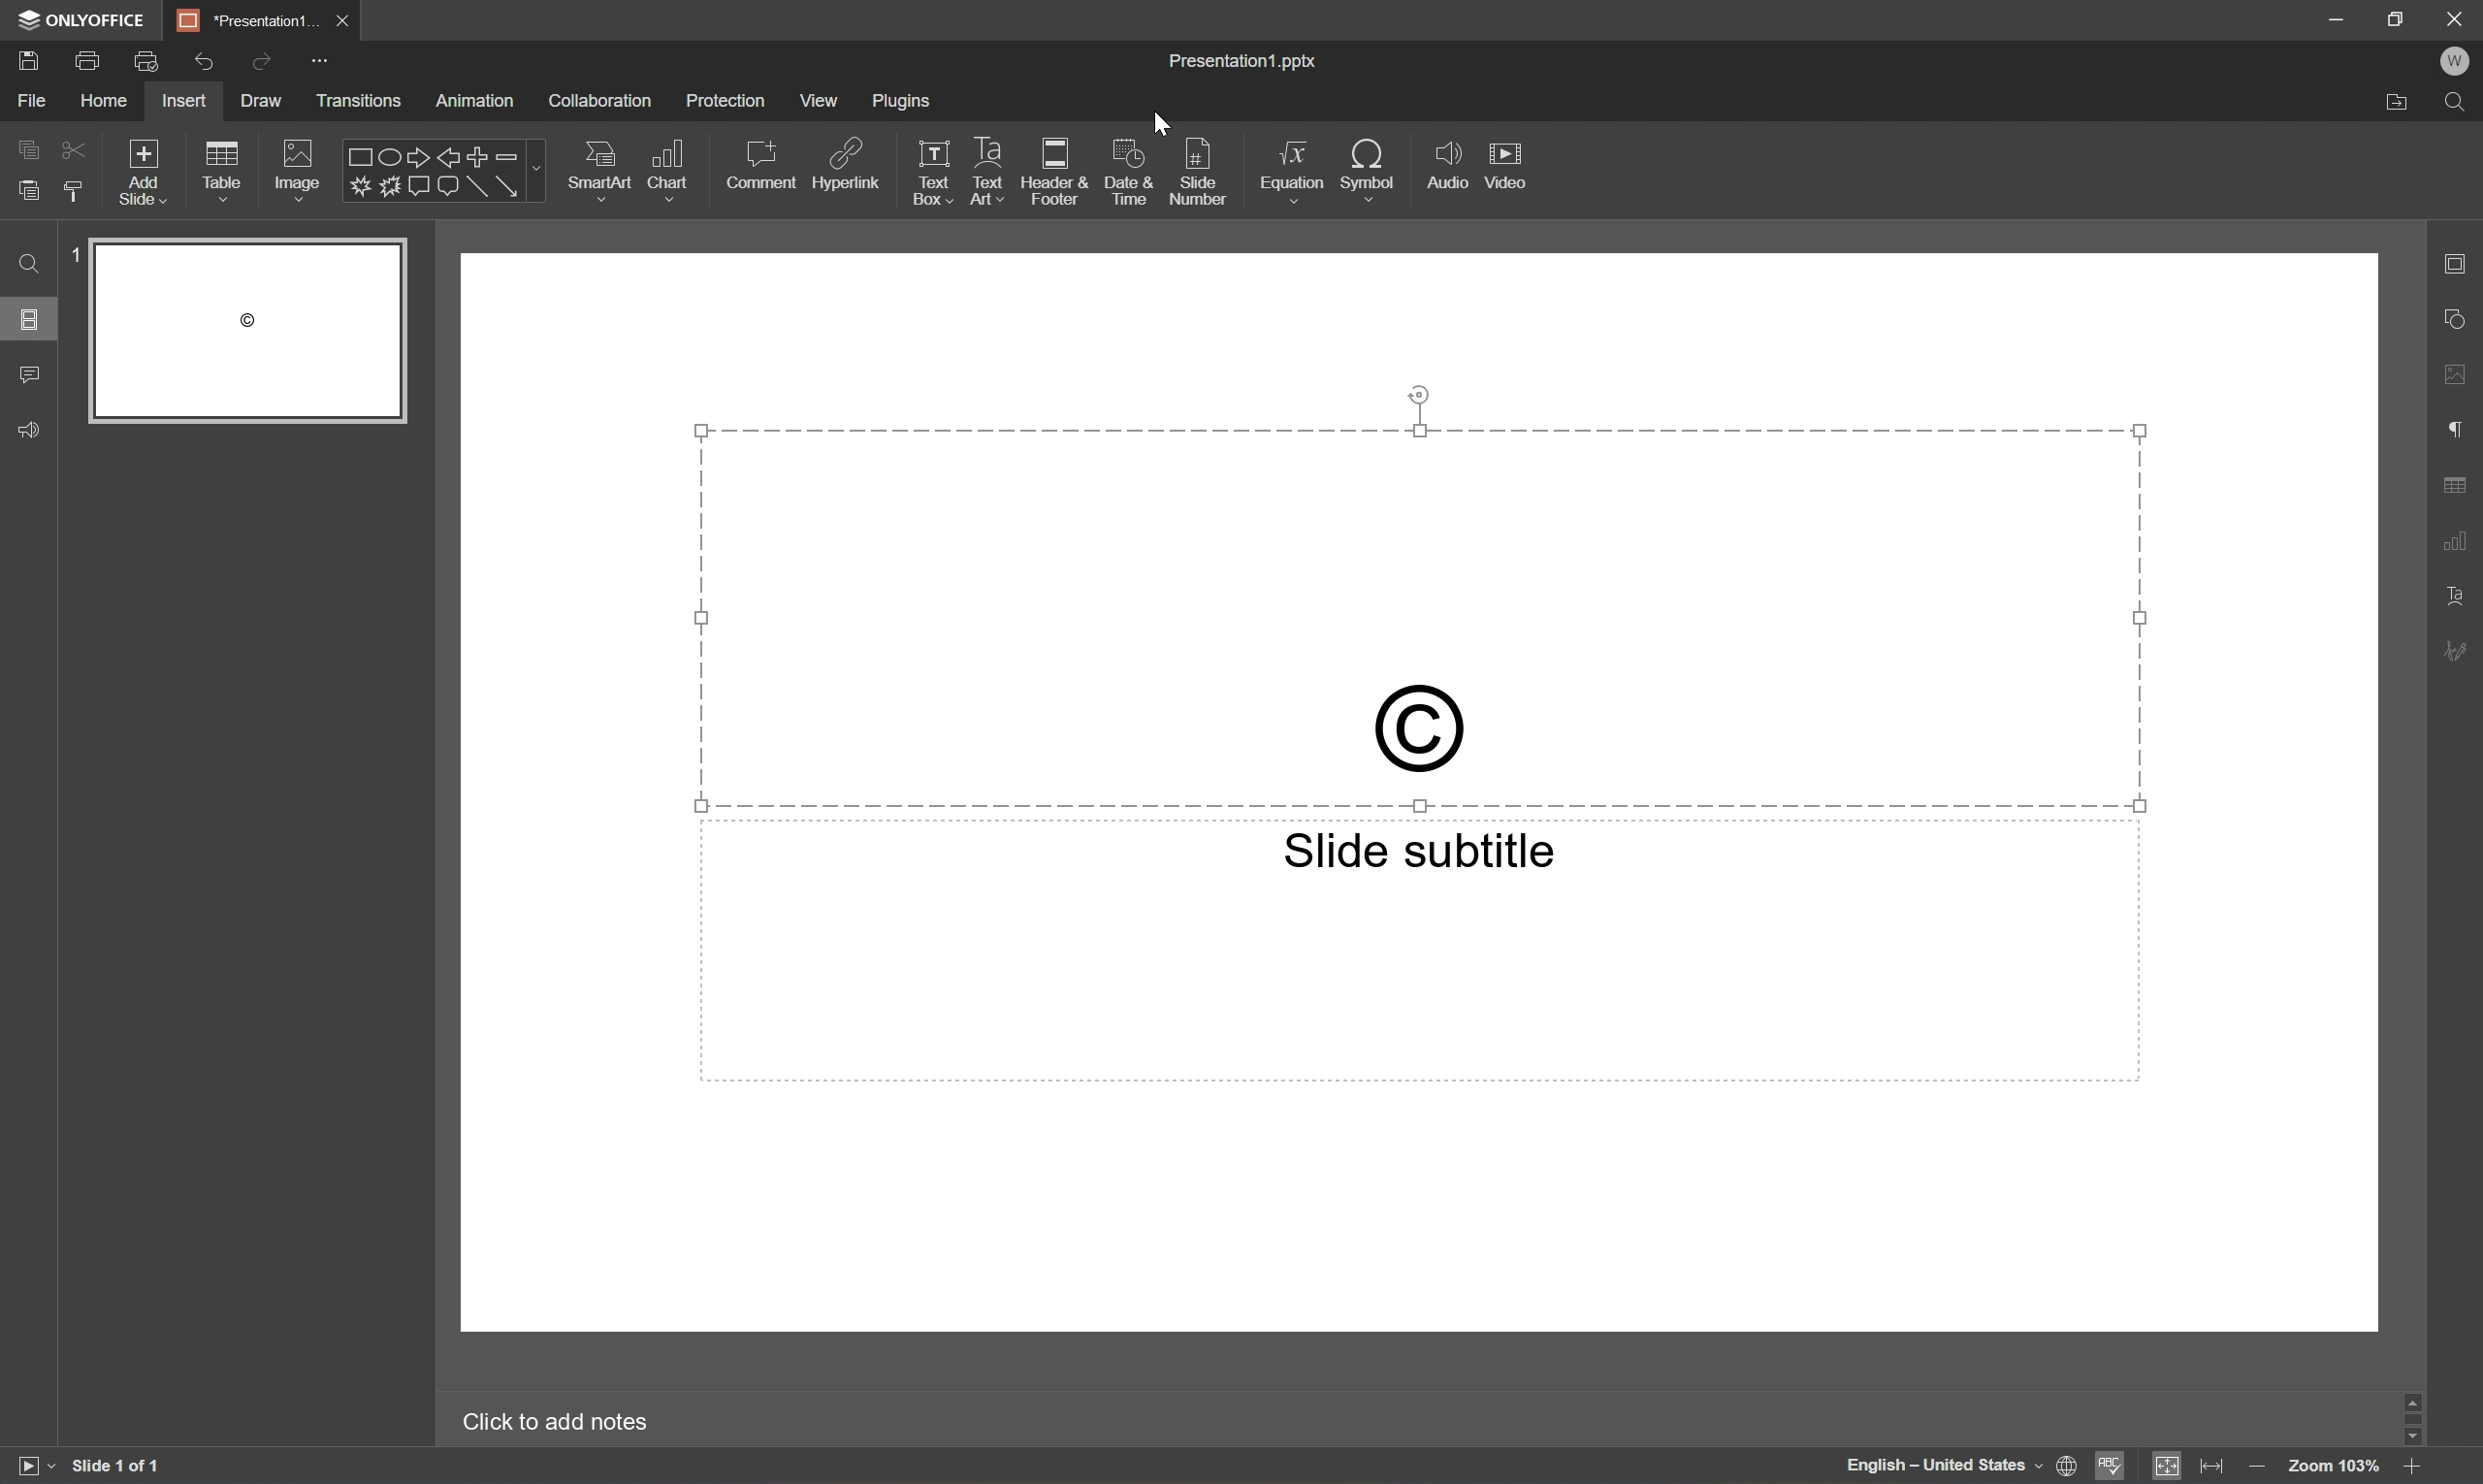  What do you see at coordinates (984, 169) in the screenshot?
I see `Text Art` at bounding box center [984, 169].